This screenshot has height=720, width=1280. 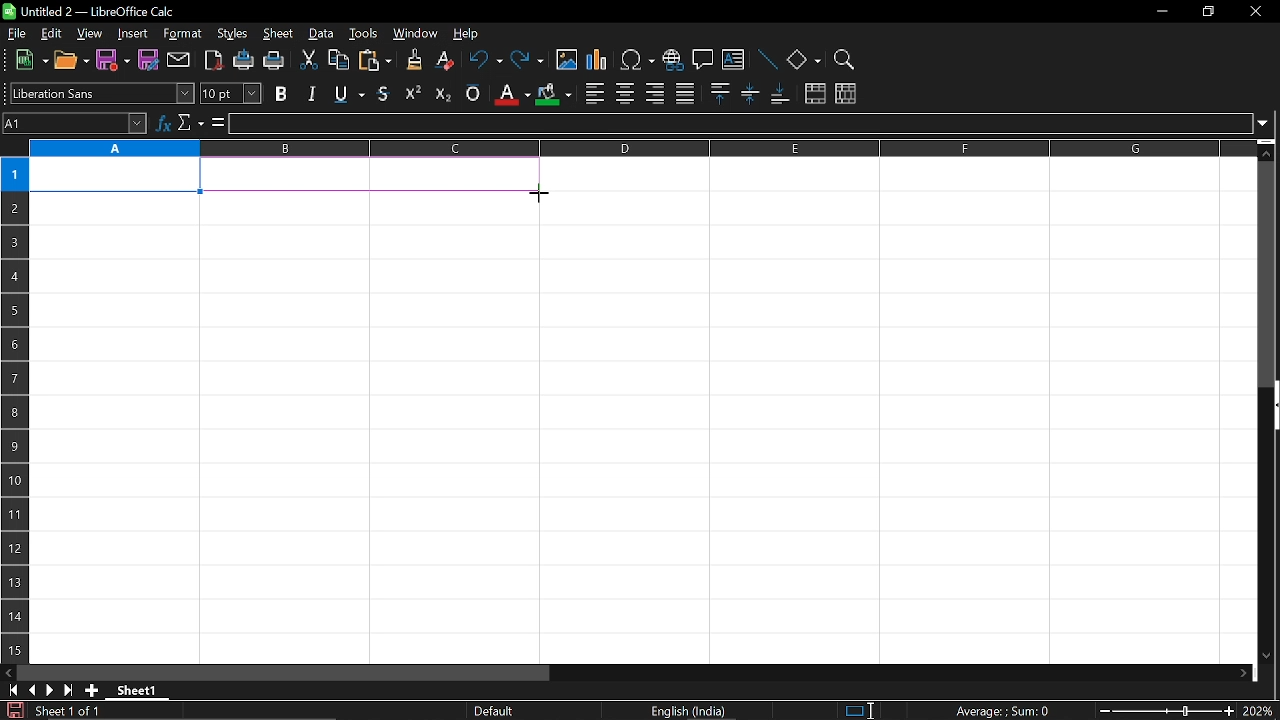 What do you see at coordinates (409, 60) in the screenshot?
I see `clone formatting` at bounding box center [409, 60].